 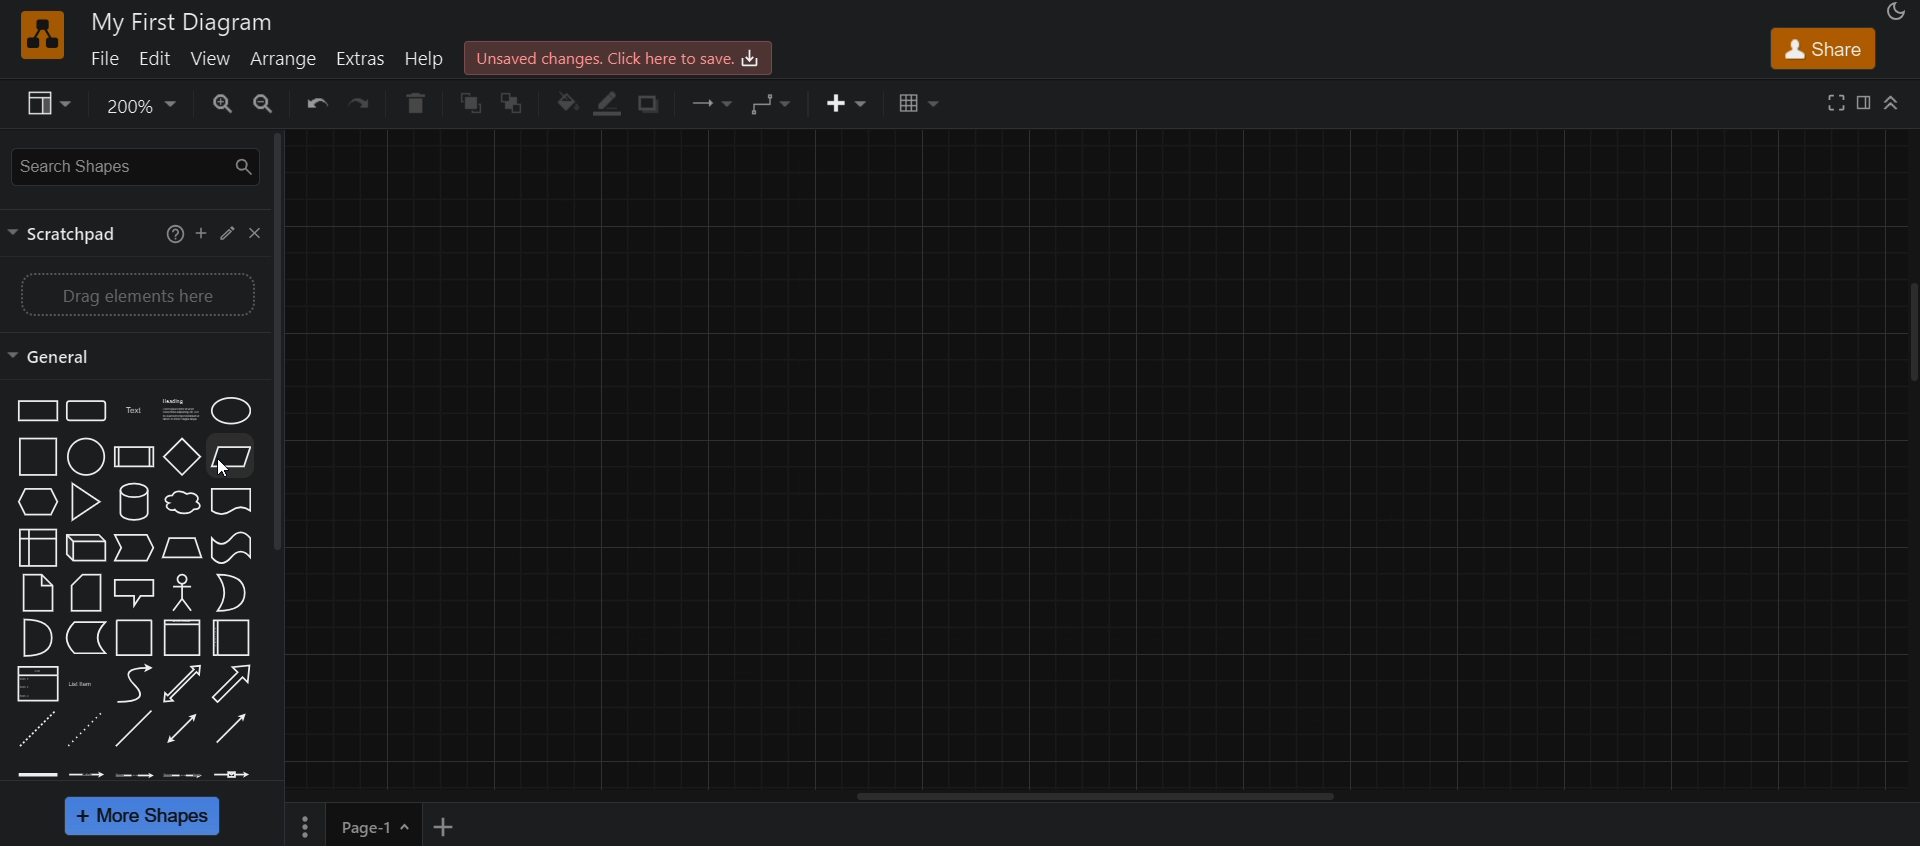 What do you see at coordinates (271, 105) in the screenshot?
I see `zoom out` at bounding box center [271, 105].